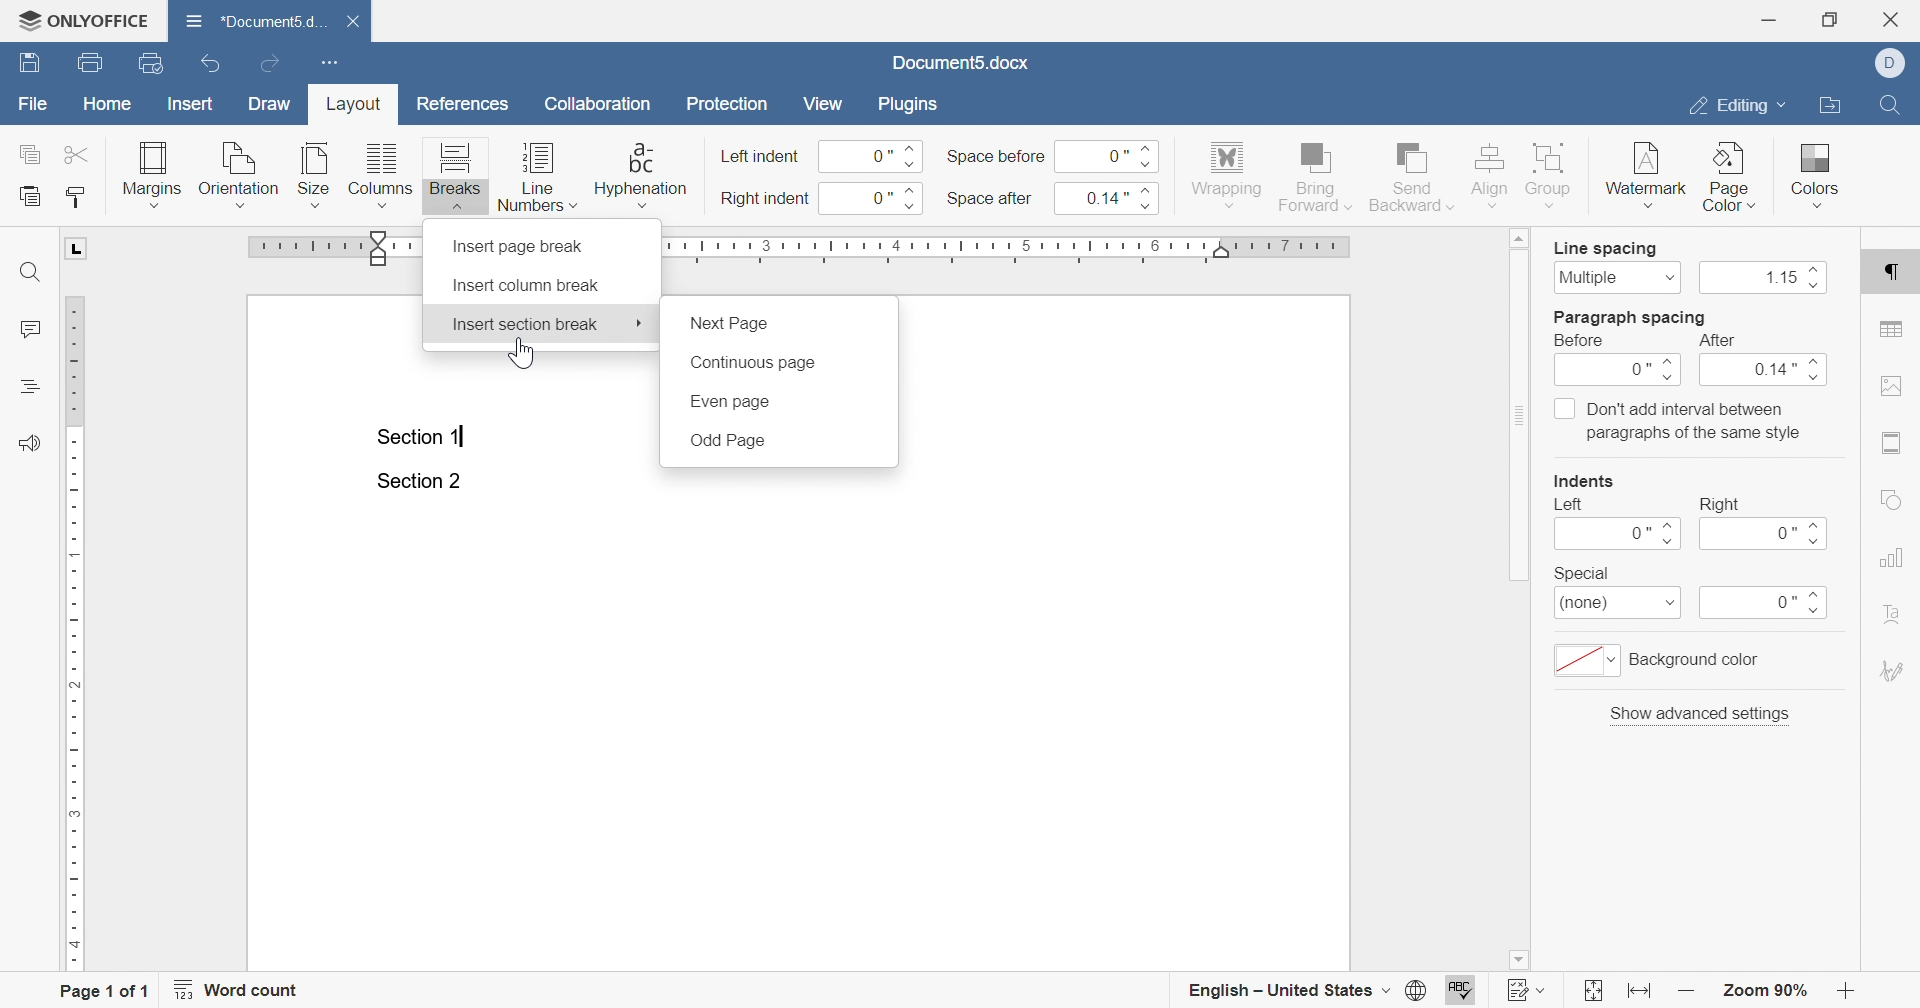 This screenshot has height=1008, width=1920. Describe the element at coordinates (1768, 372) in the screenshot. I see `0.14` at that location.